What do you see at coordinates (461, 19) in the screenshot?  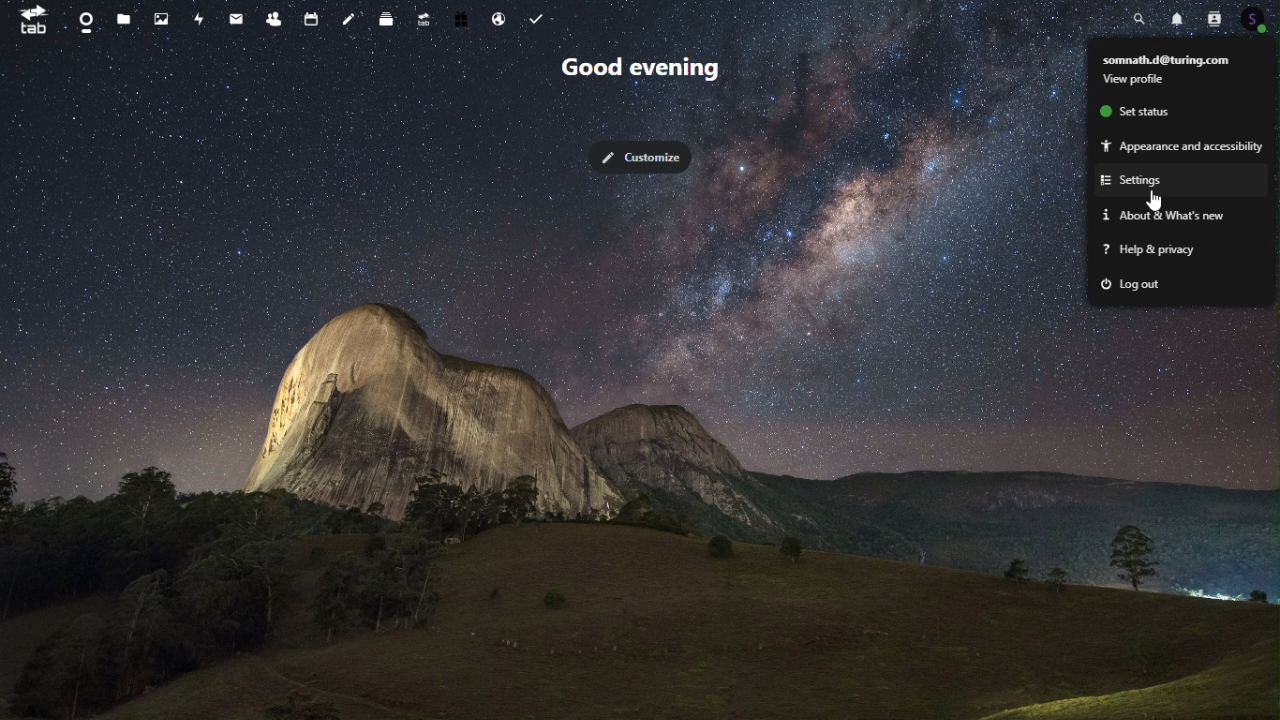 I see `free trial` at bounding box center [461, 19].